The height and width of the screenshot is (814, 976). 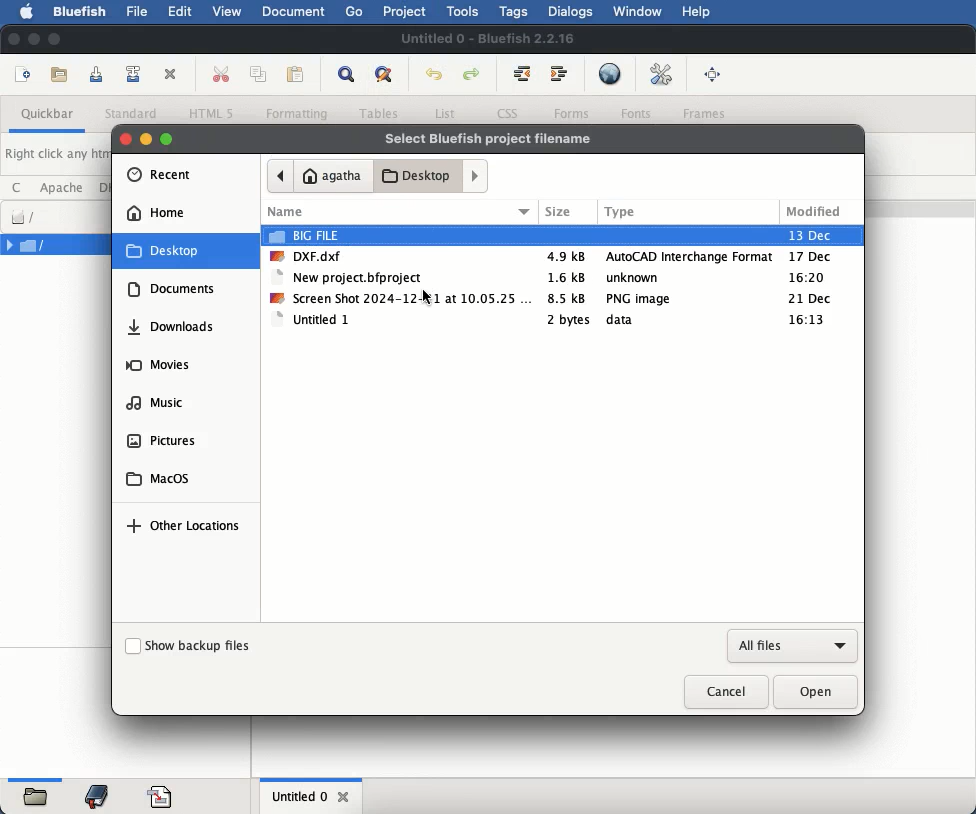 What do you see at coordinates (64, 186) in the screenshot?
I see `apache` at bounding box center [64, 186].